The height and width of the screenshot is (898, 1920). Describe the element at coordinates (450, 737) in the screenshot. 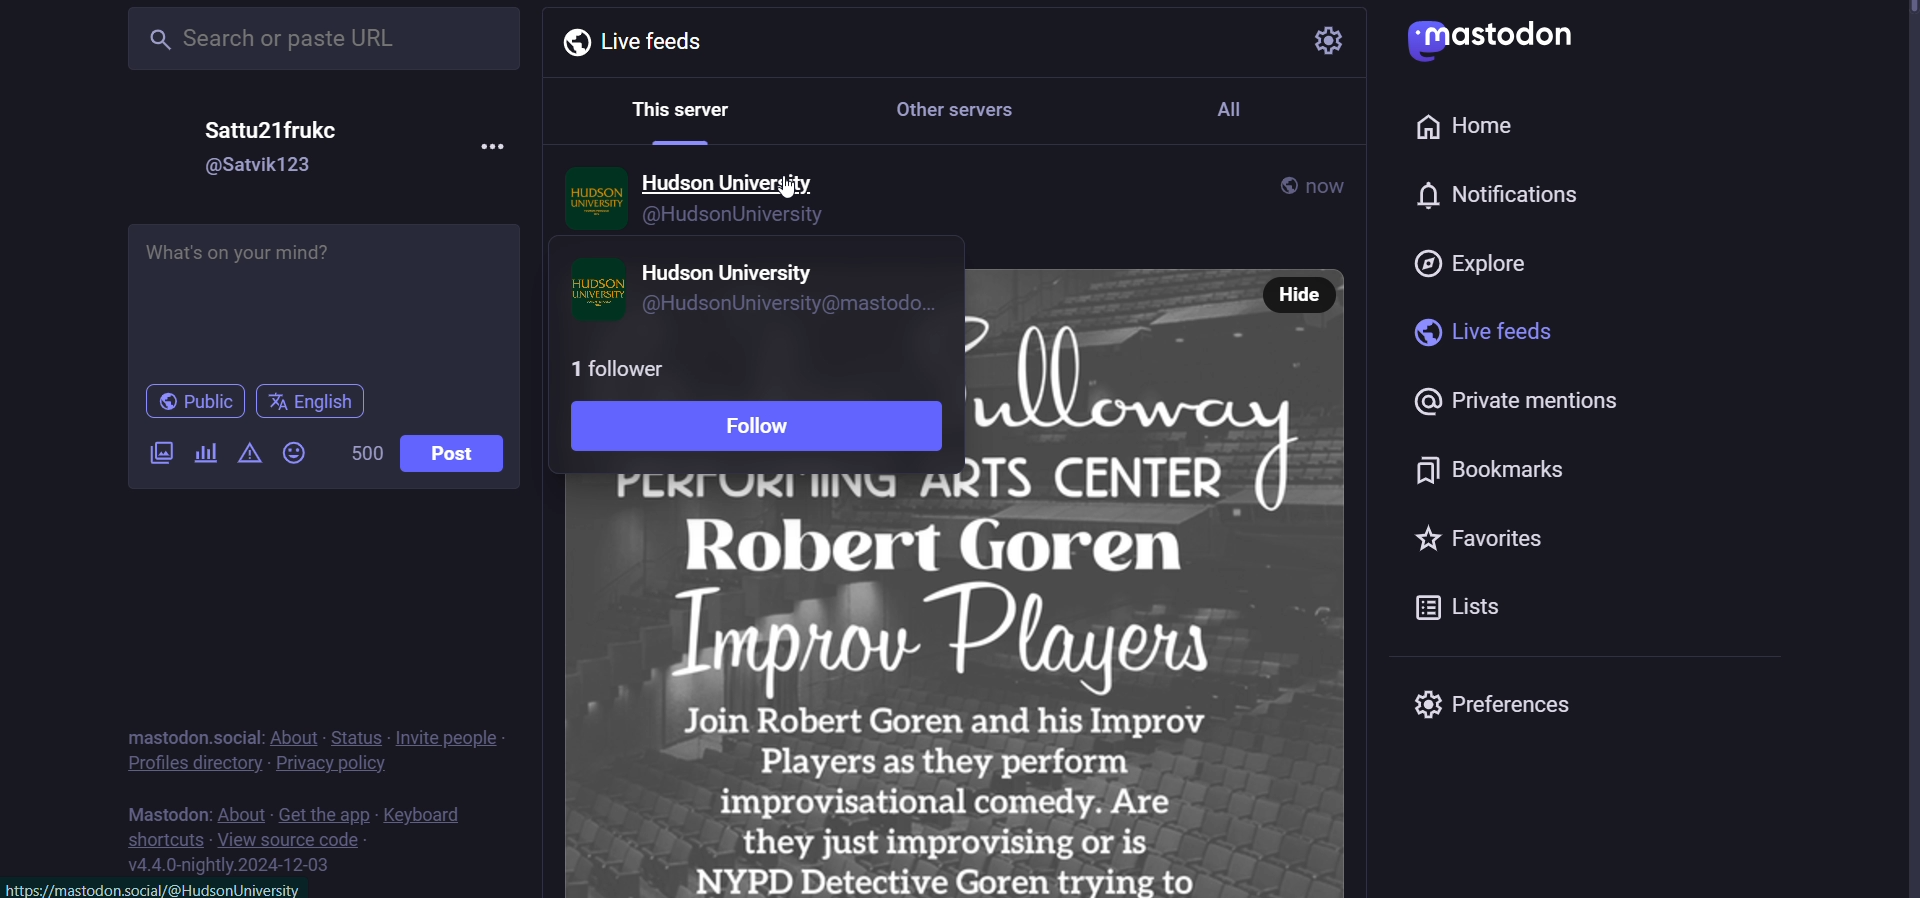

I see `invite people` at that location.